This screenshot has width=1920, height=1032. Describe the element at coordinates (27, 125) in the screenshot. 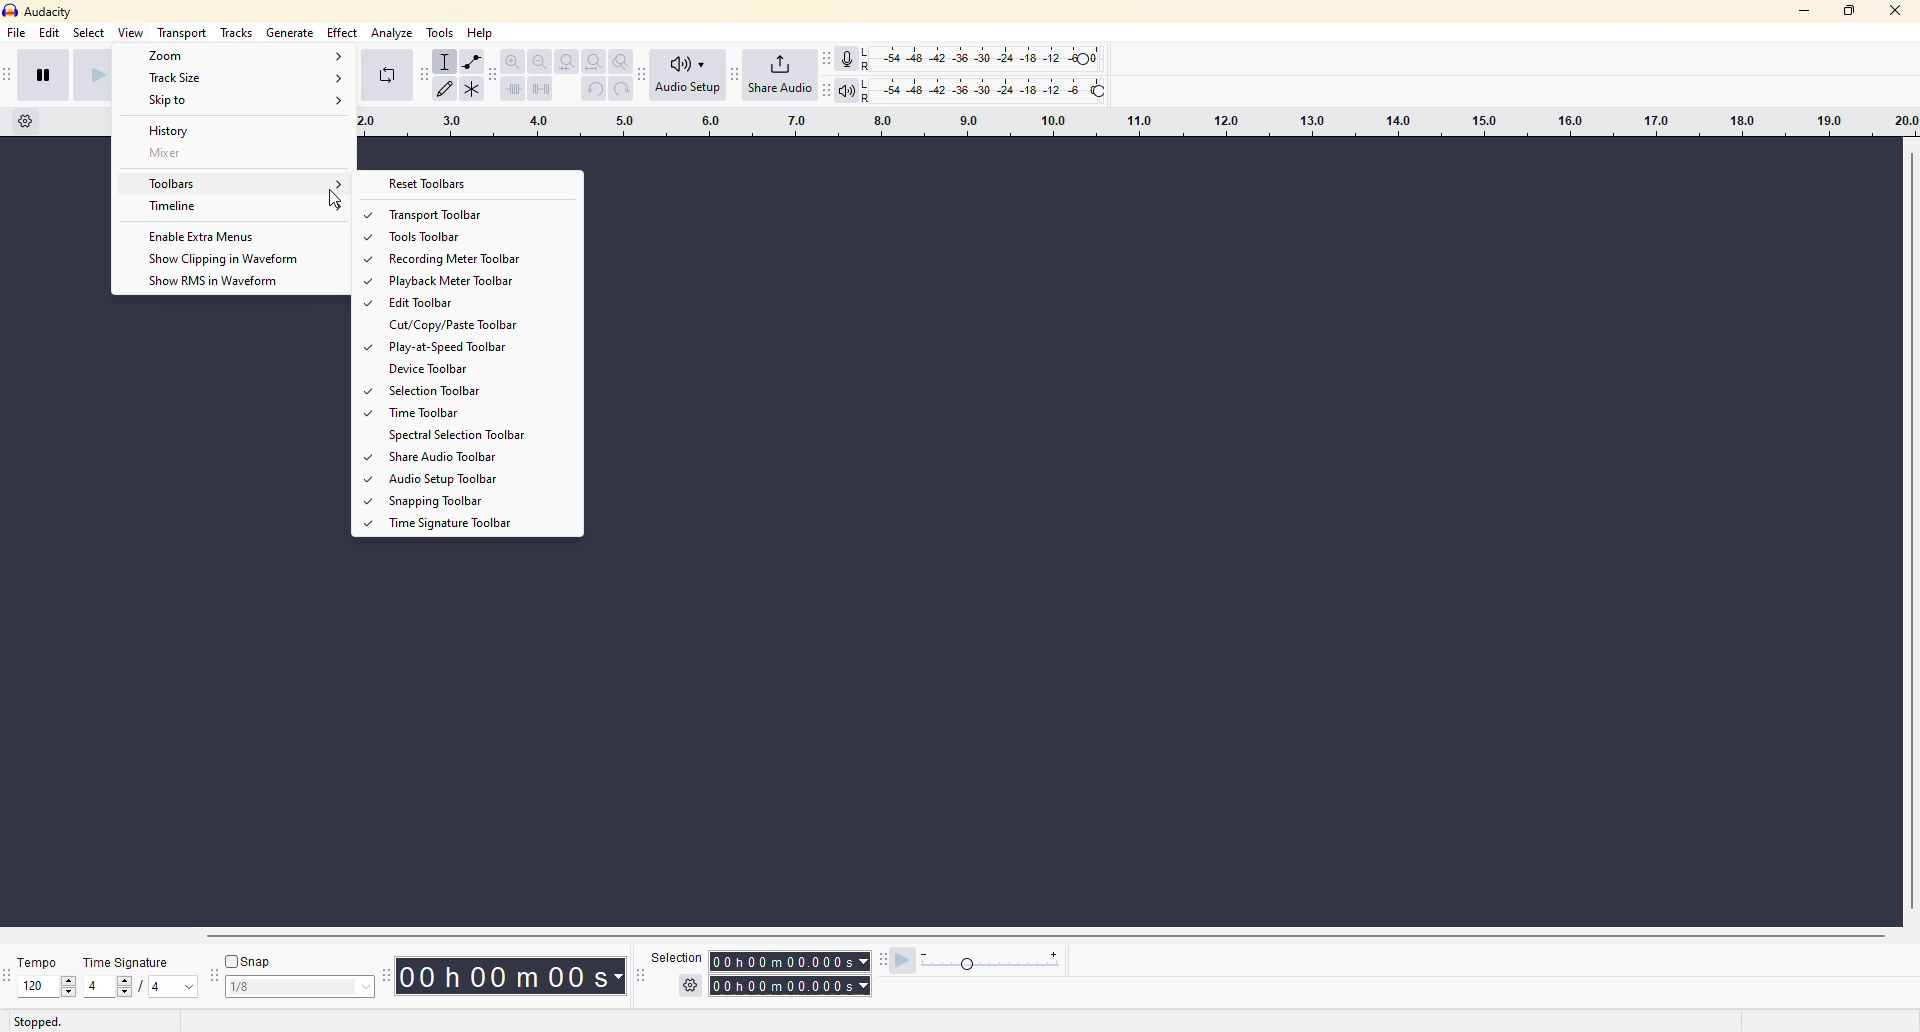

I see `timeline options` at that location.